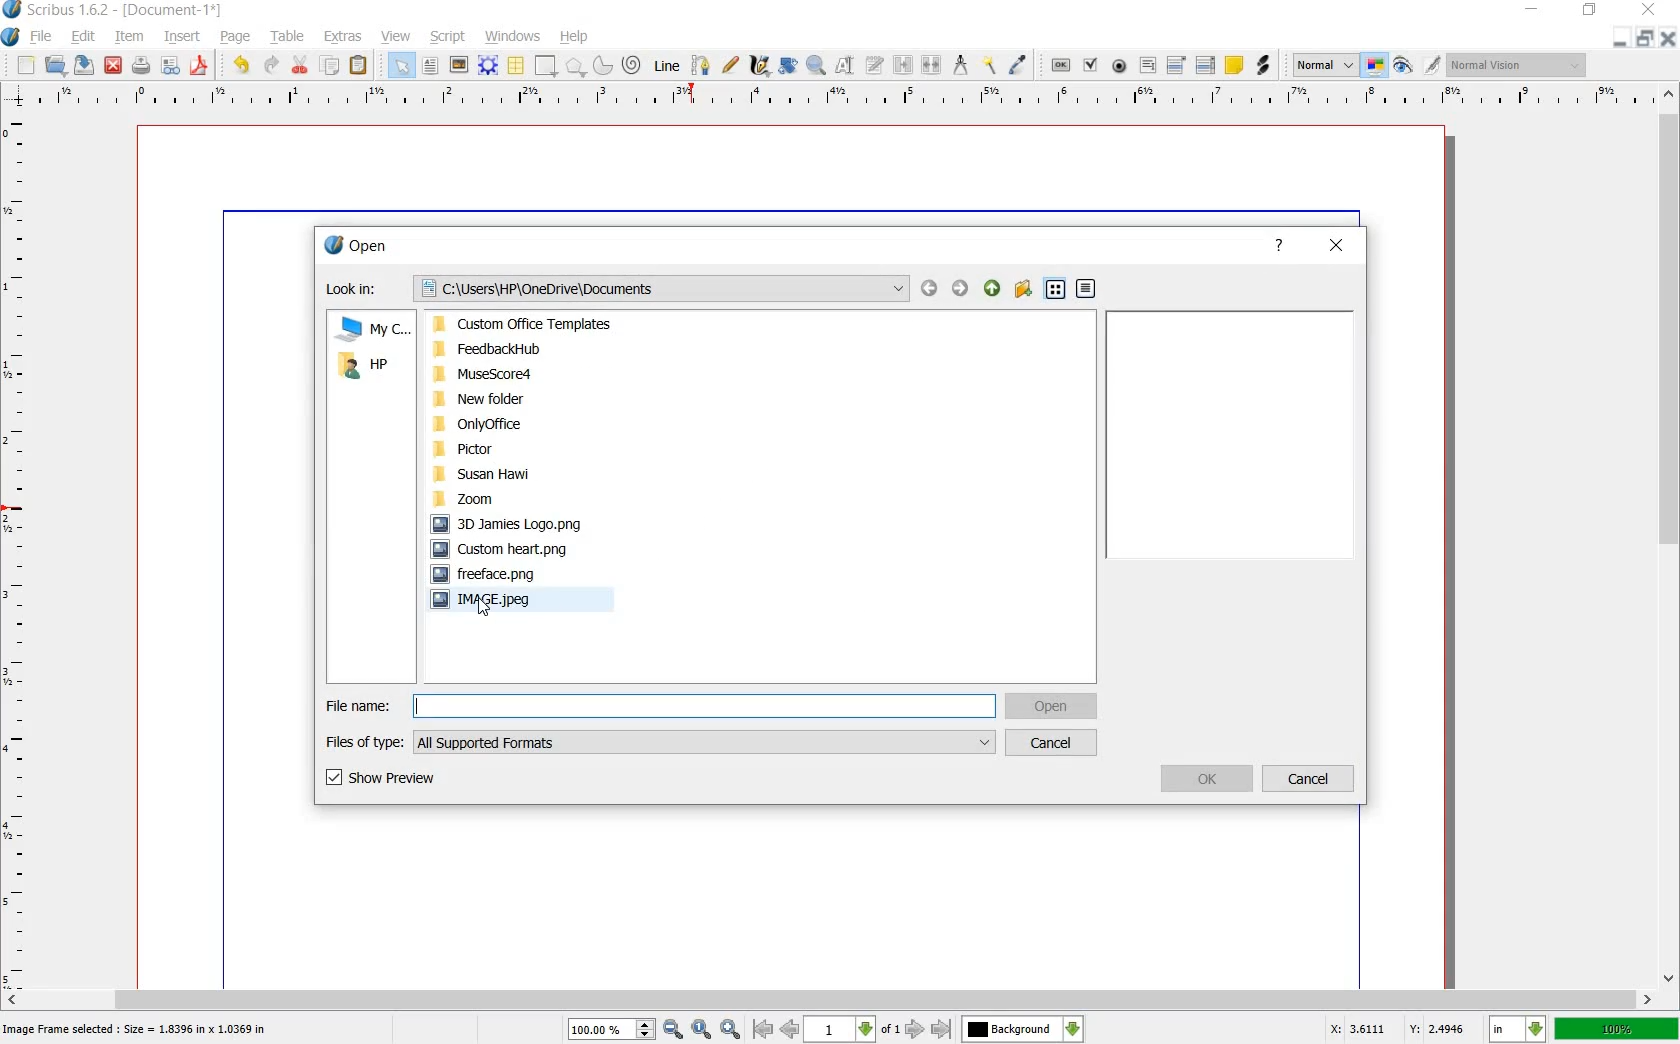 The image size is (1680, 1044). I want to click on next page, so click(913, 1030).